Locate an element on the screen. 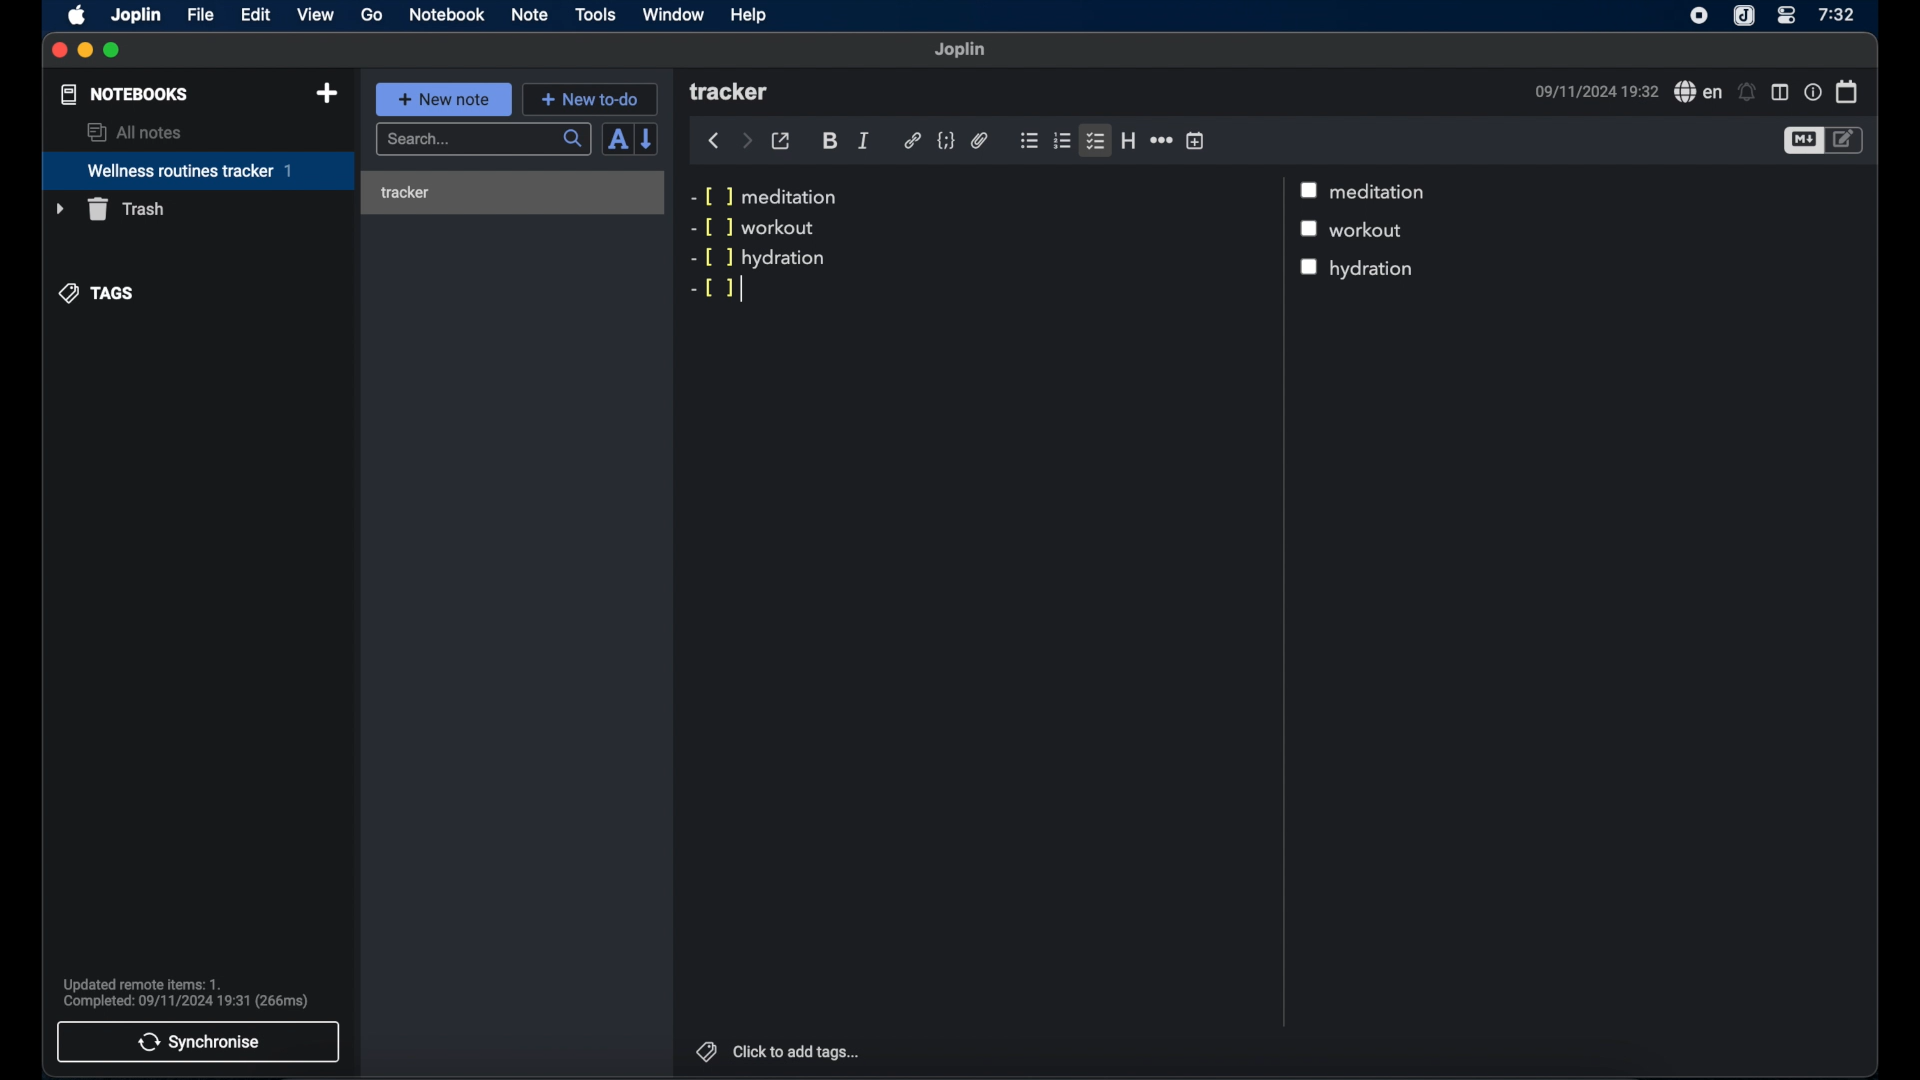  meditation is located at coordinates (1382, 192).